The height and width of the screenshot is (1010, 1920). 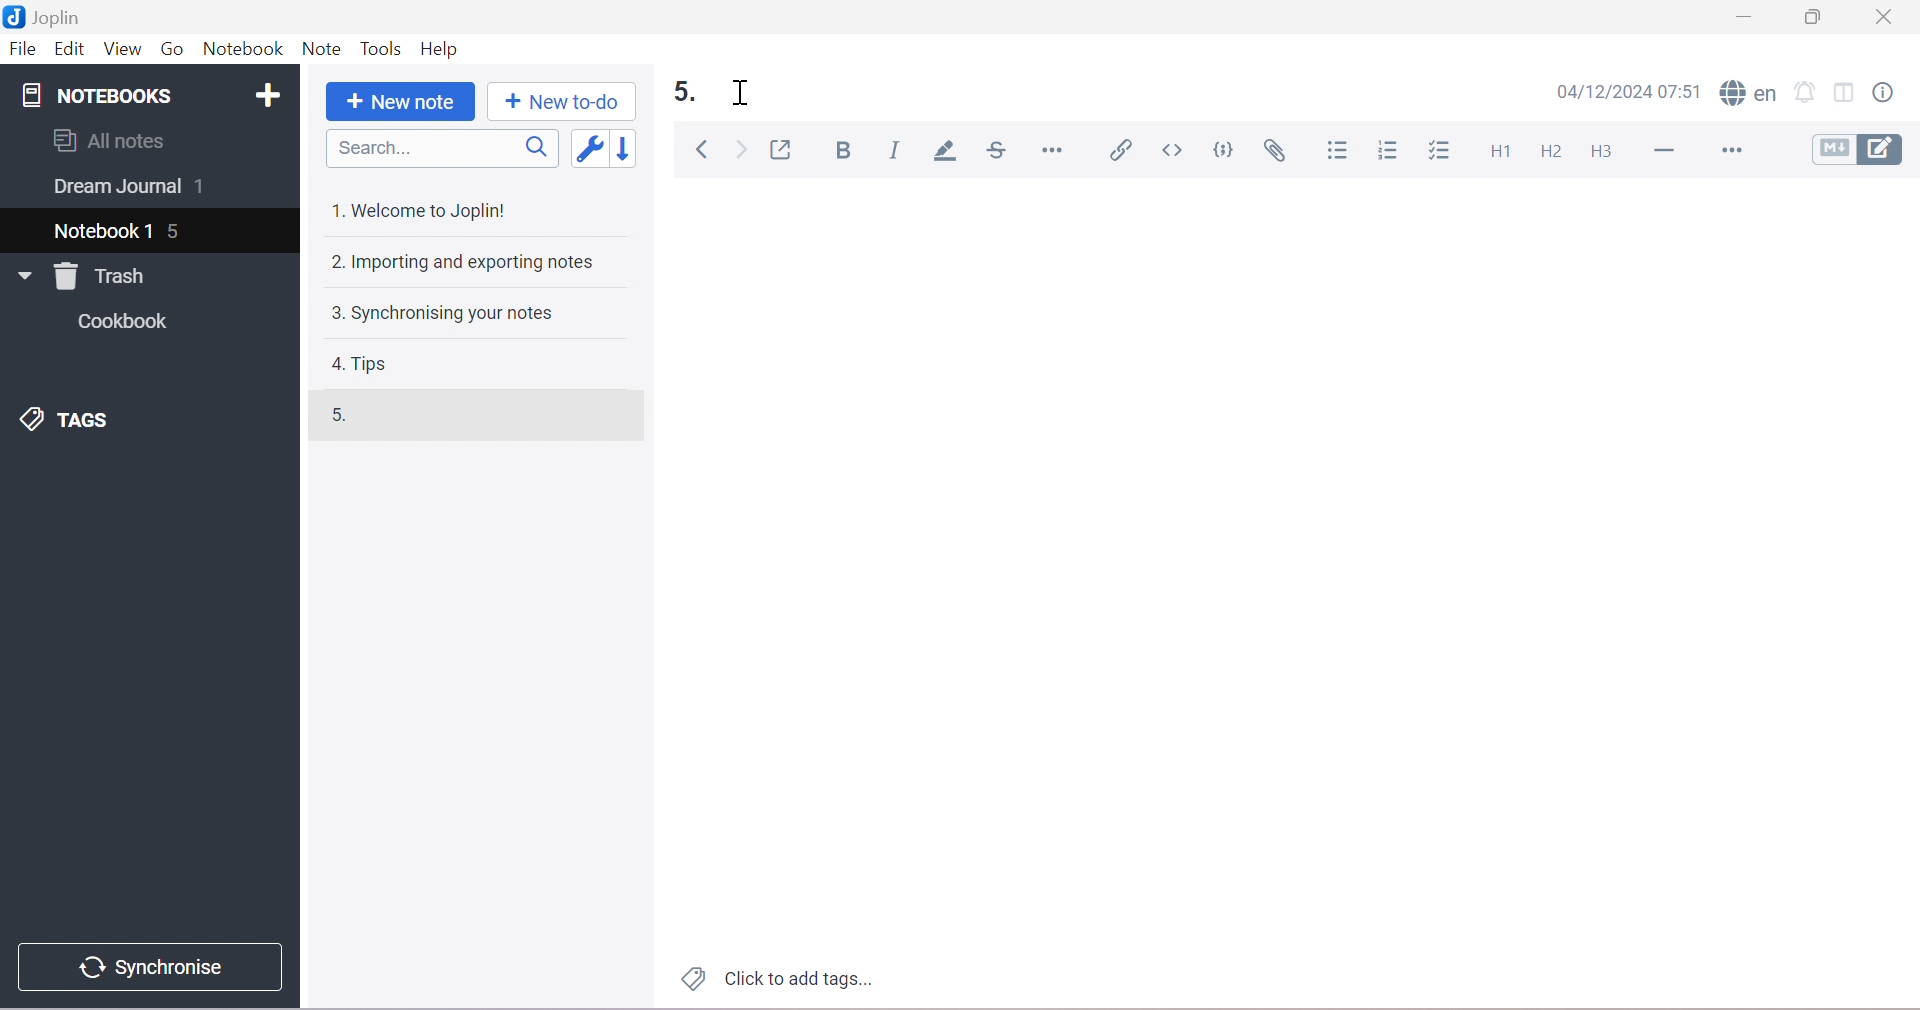 I want to click on Note, so click(x=320, y=50).